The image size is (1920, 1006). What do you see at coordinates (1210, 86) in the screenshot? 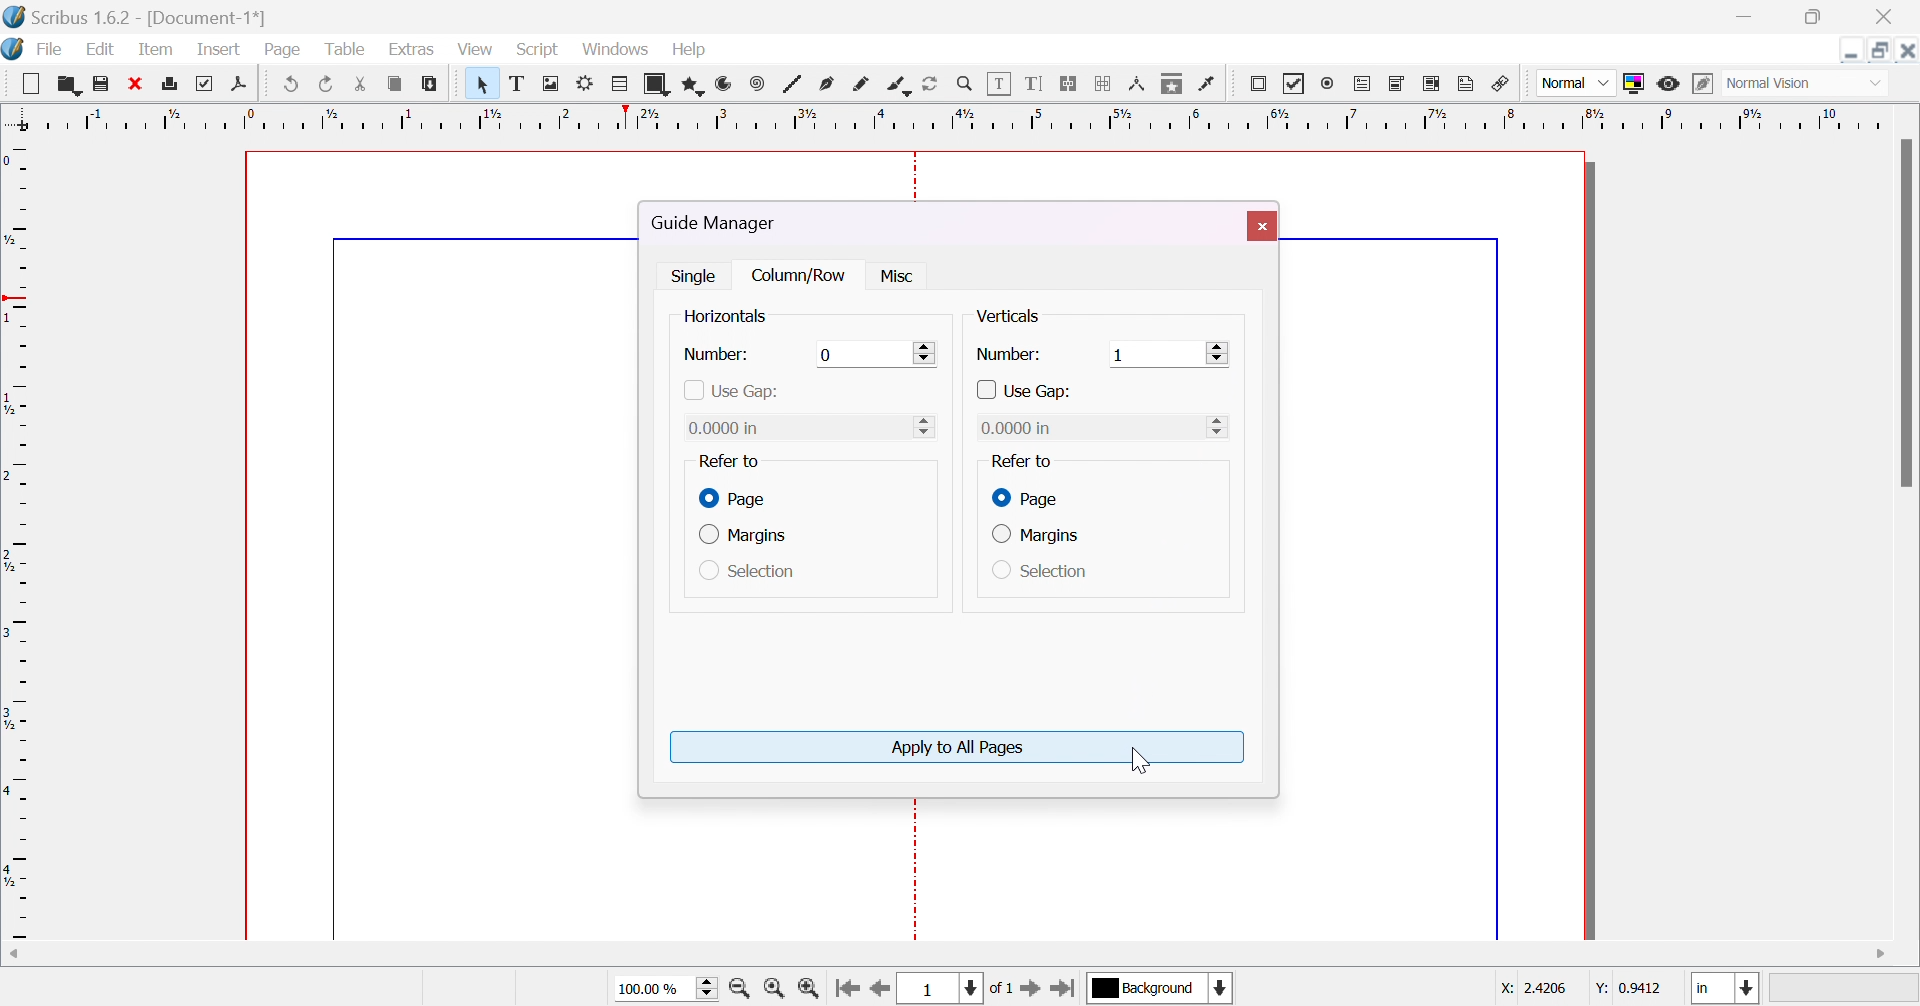
I see `eye dropper` at bounding box center [1210, 86].